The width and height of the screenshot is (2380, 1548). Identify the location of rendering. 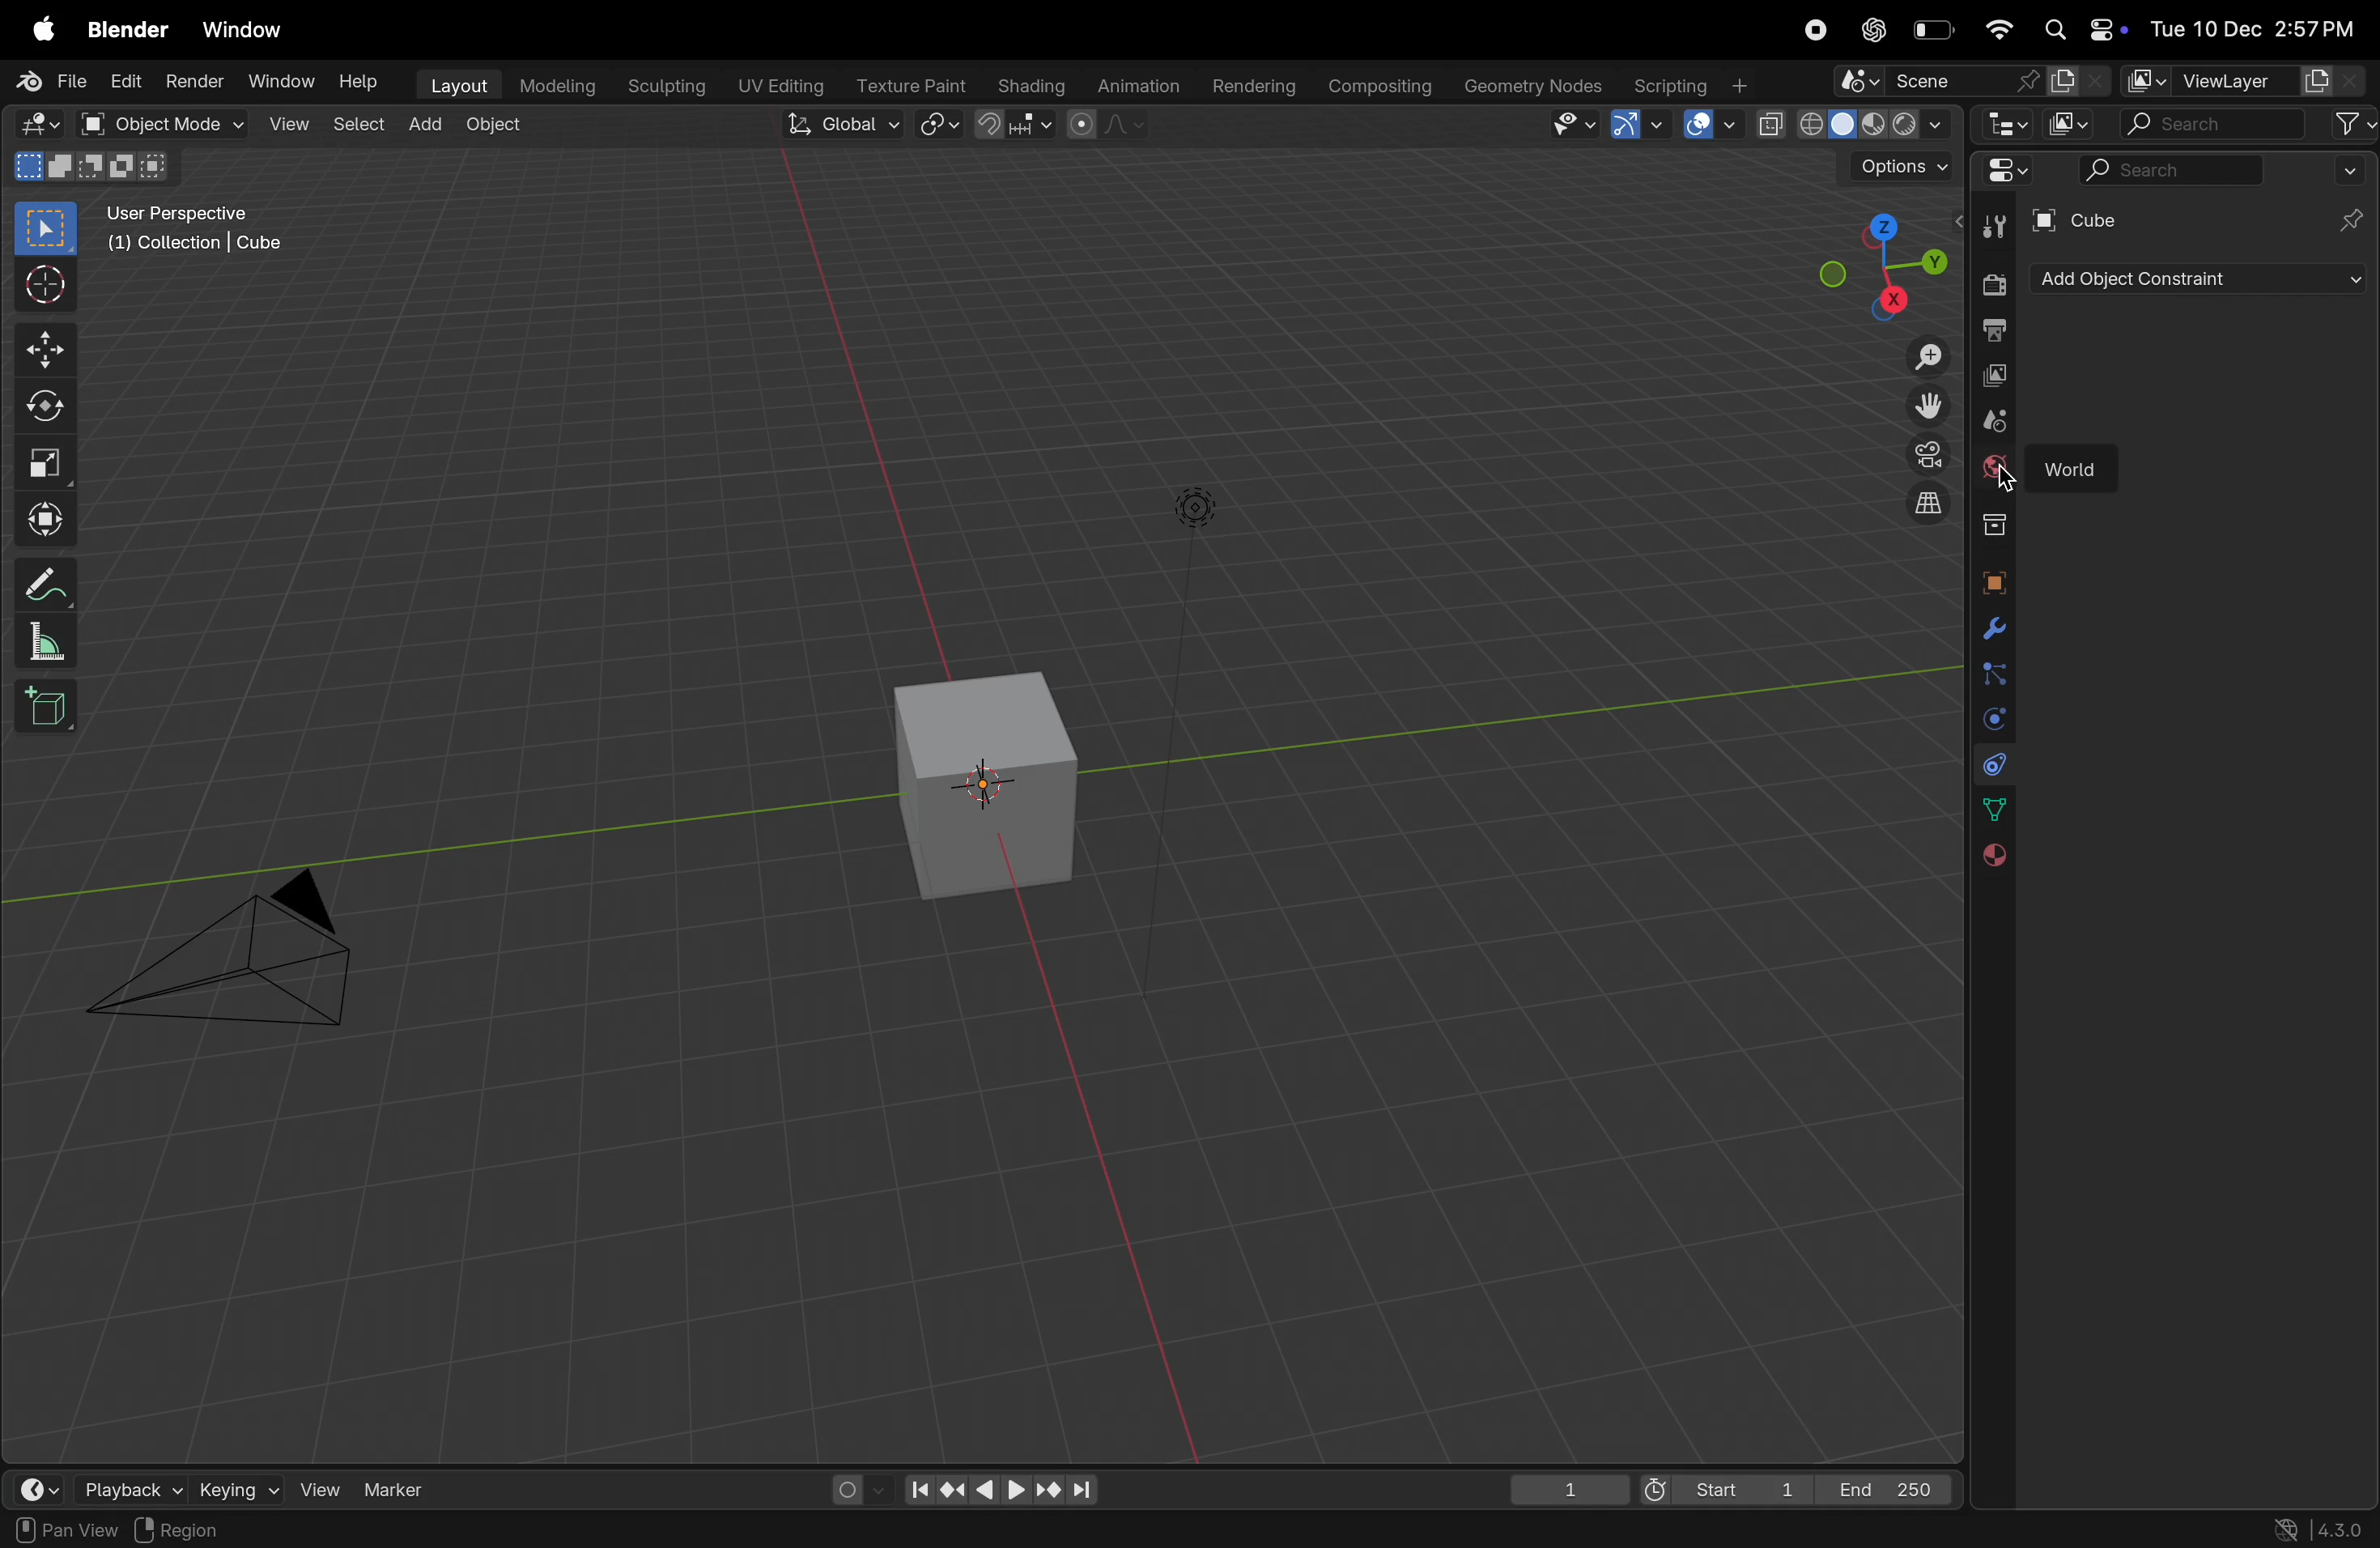
(1250, 87).